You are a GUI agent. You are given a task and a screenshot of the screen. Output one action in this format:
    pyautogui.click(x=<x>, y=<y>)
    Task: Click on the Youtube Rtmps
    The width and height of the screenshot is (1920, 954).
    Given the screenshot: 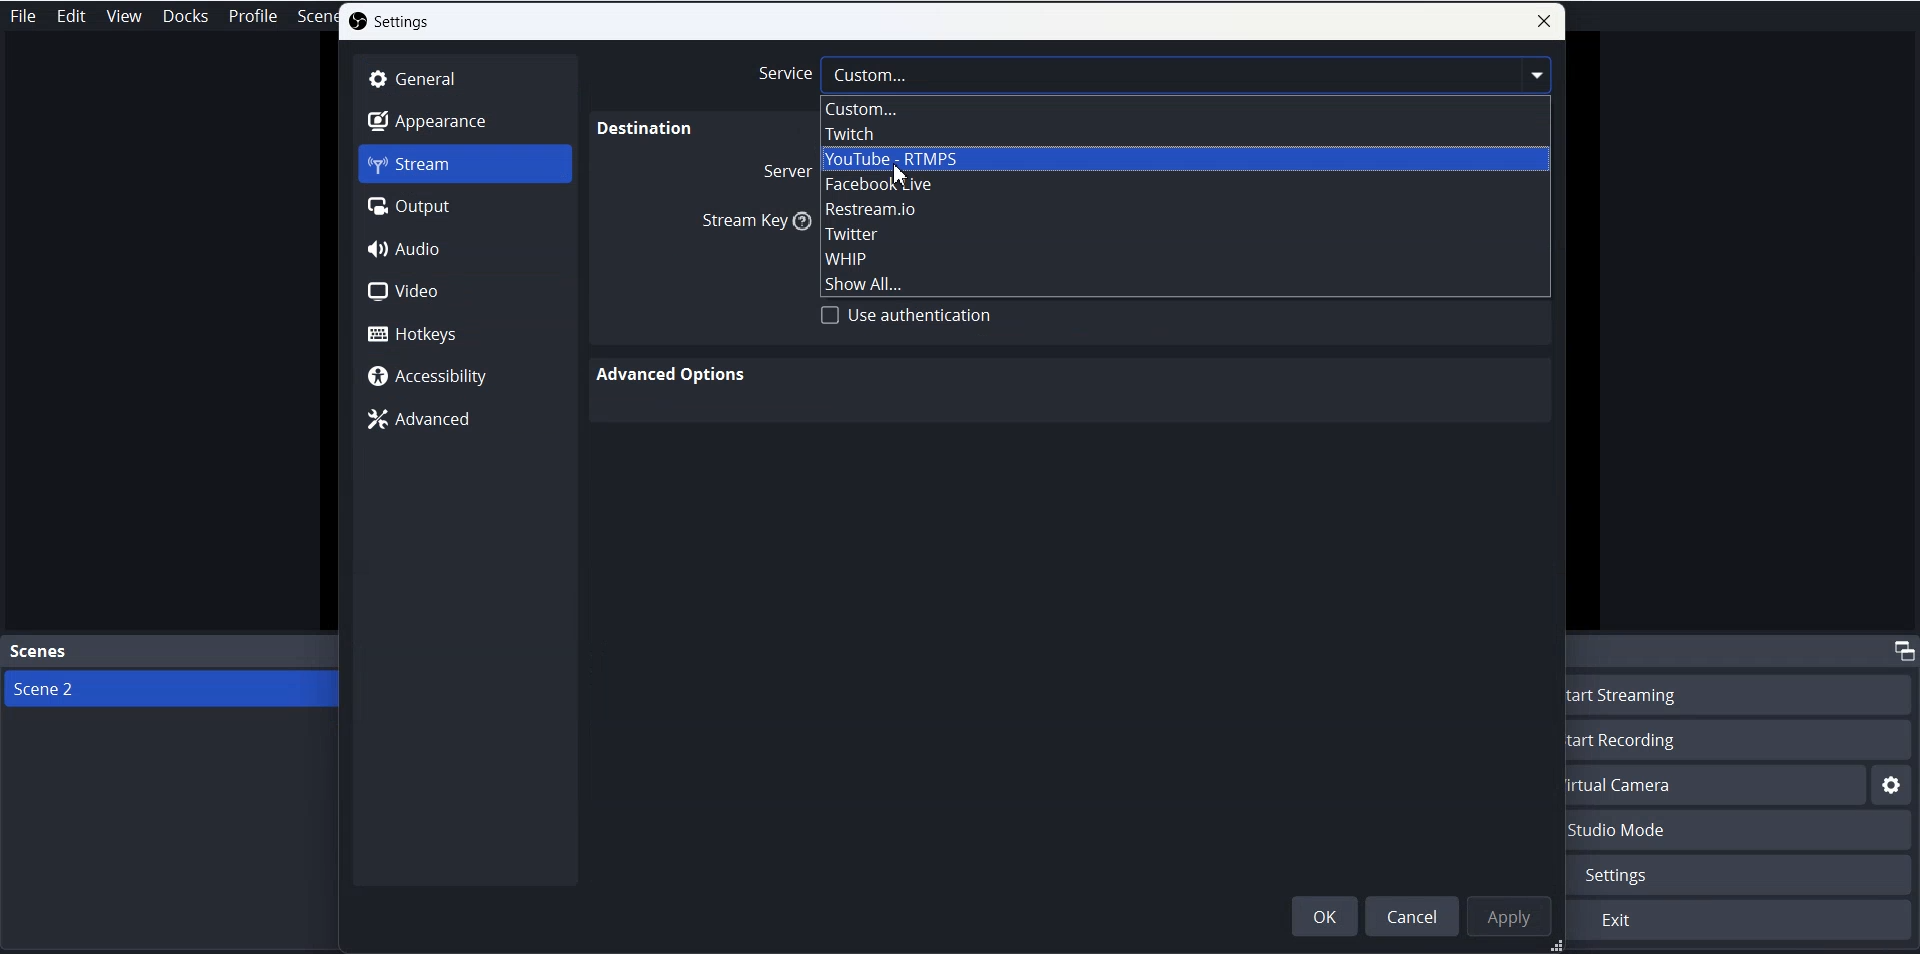 What is the action you would take?
    pyautogui.click(x=1182, y=159)
    